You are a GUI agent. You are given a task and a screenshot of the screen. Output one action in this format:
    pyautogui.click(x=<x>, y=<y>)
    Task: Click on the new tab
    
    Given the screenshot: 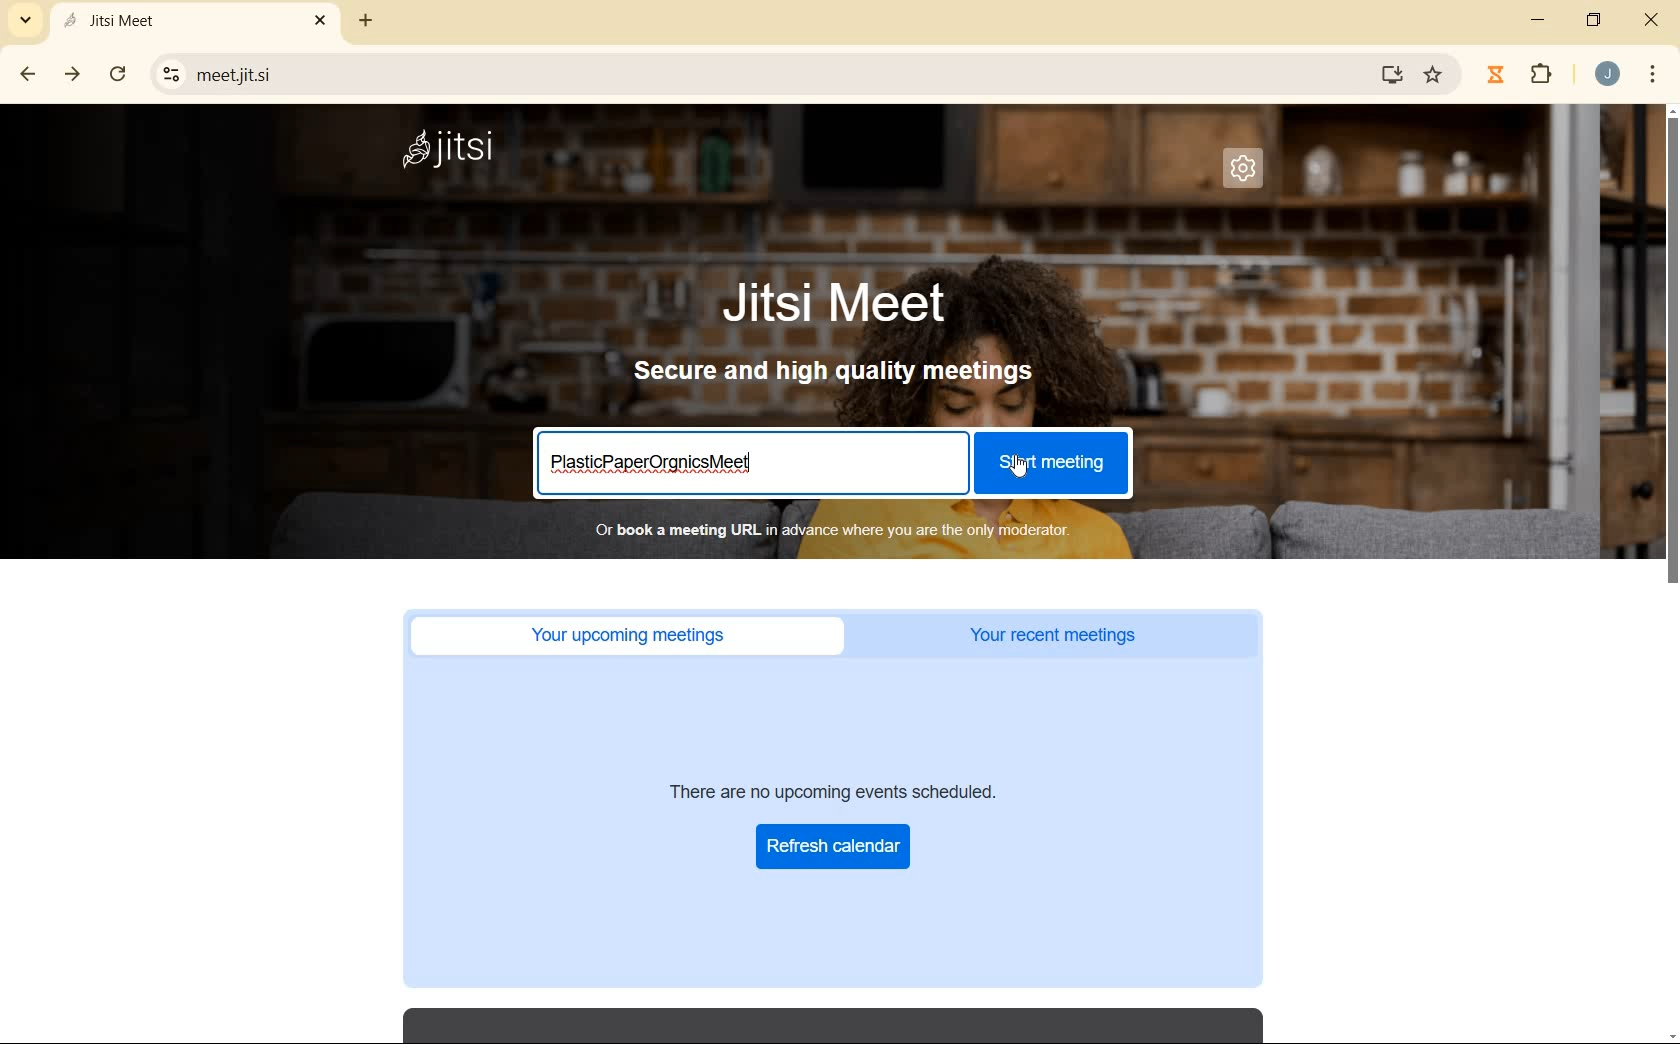 What is the action you would take?
    pyautogui.click(x=362, y=24)
    